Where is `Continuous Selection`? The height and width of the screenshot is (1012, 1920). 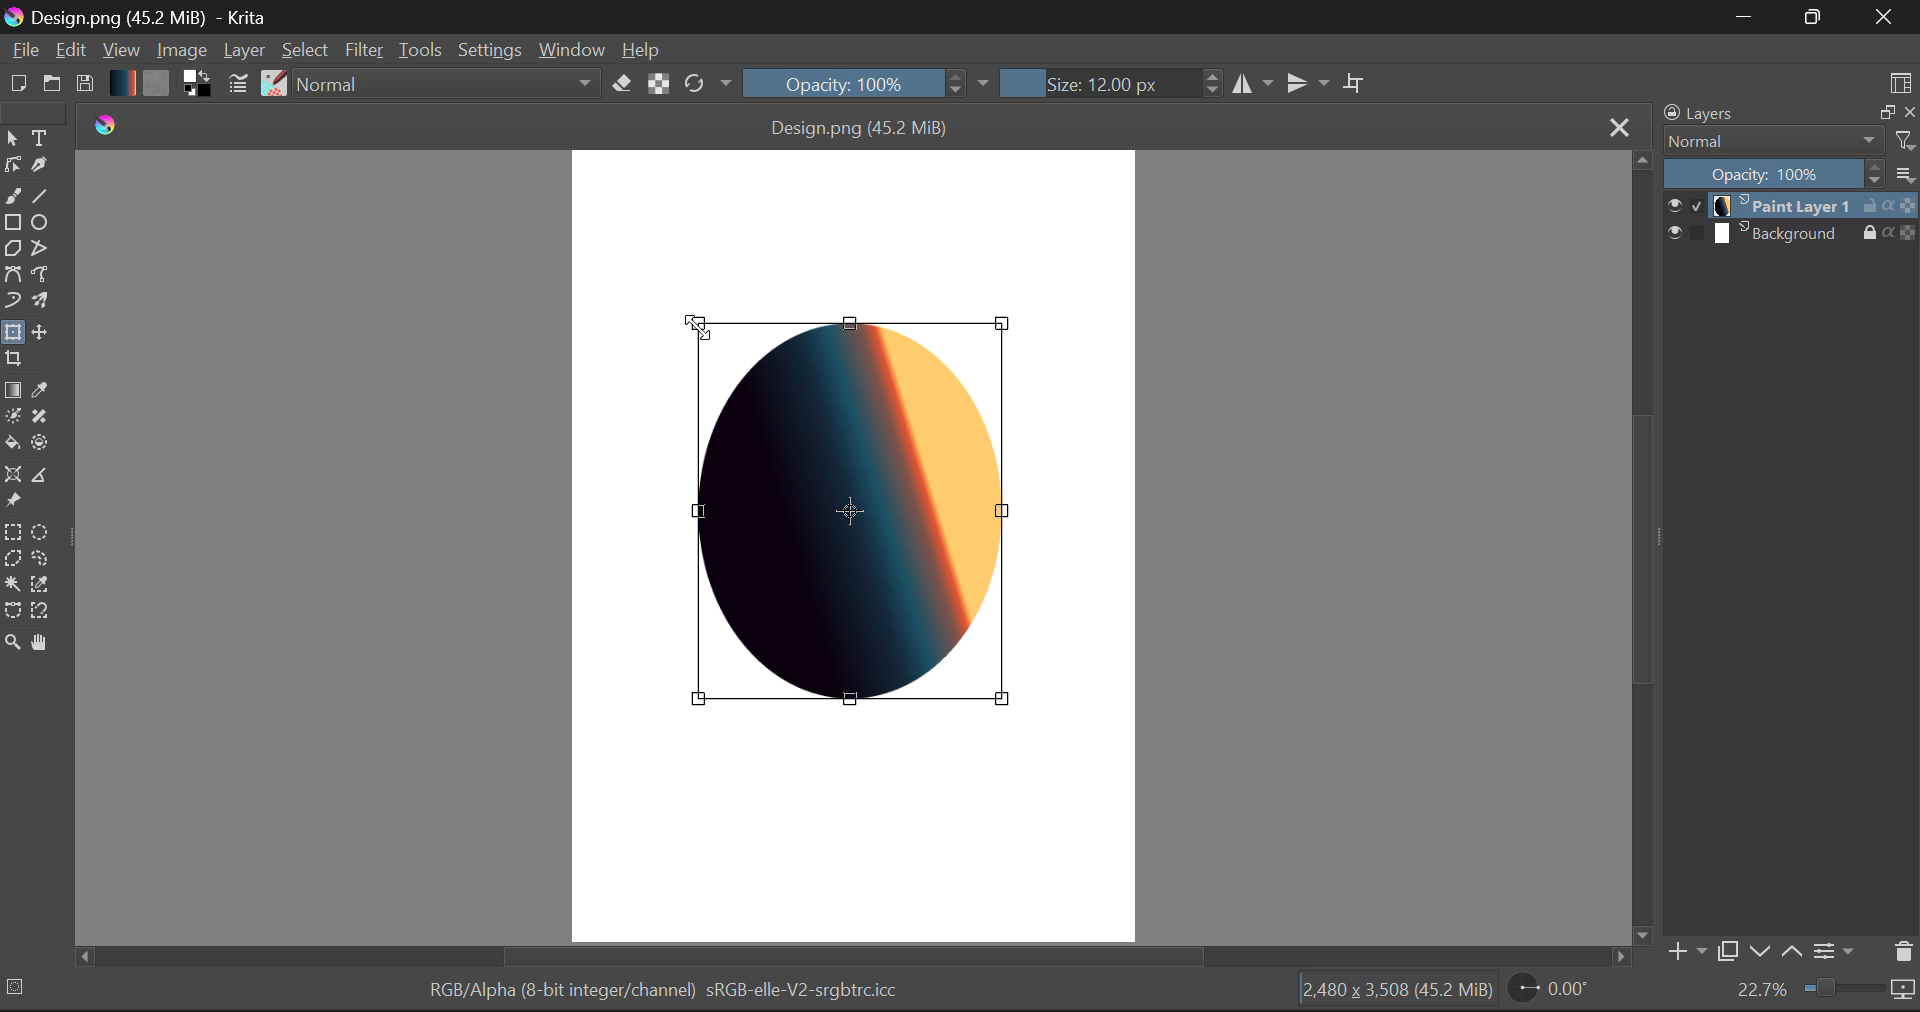
Continuous Selection is located at coordinates (12, 586).